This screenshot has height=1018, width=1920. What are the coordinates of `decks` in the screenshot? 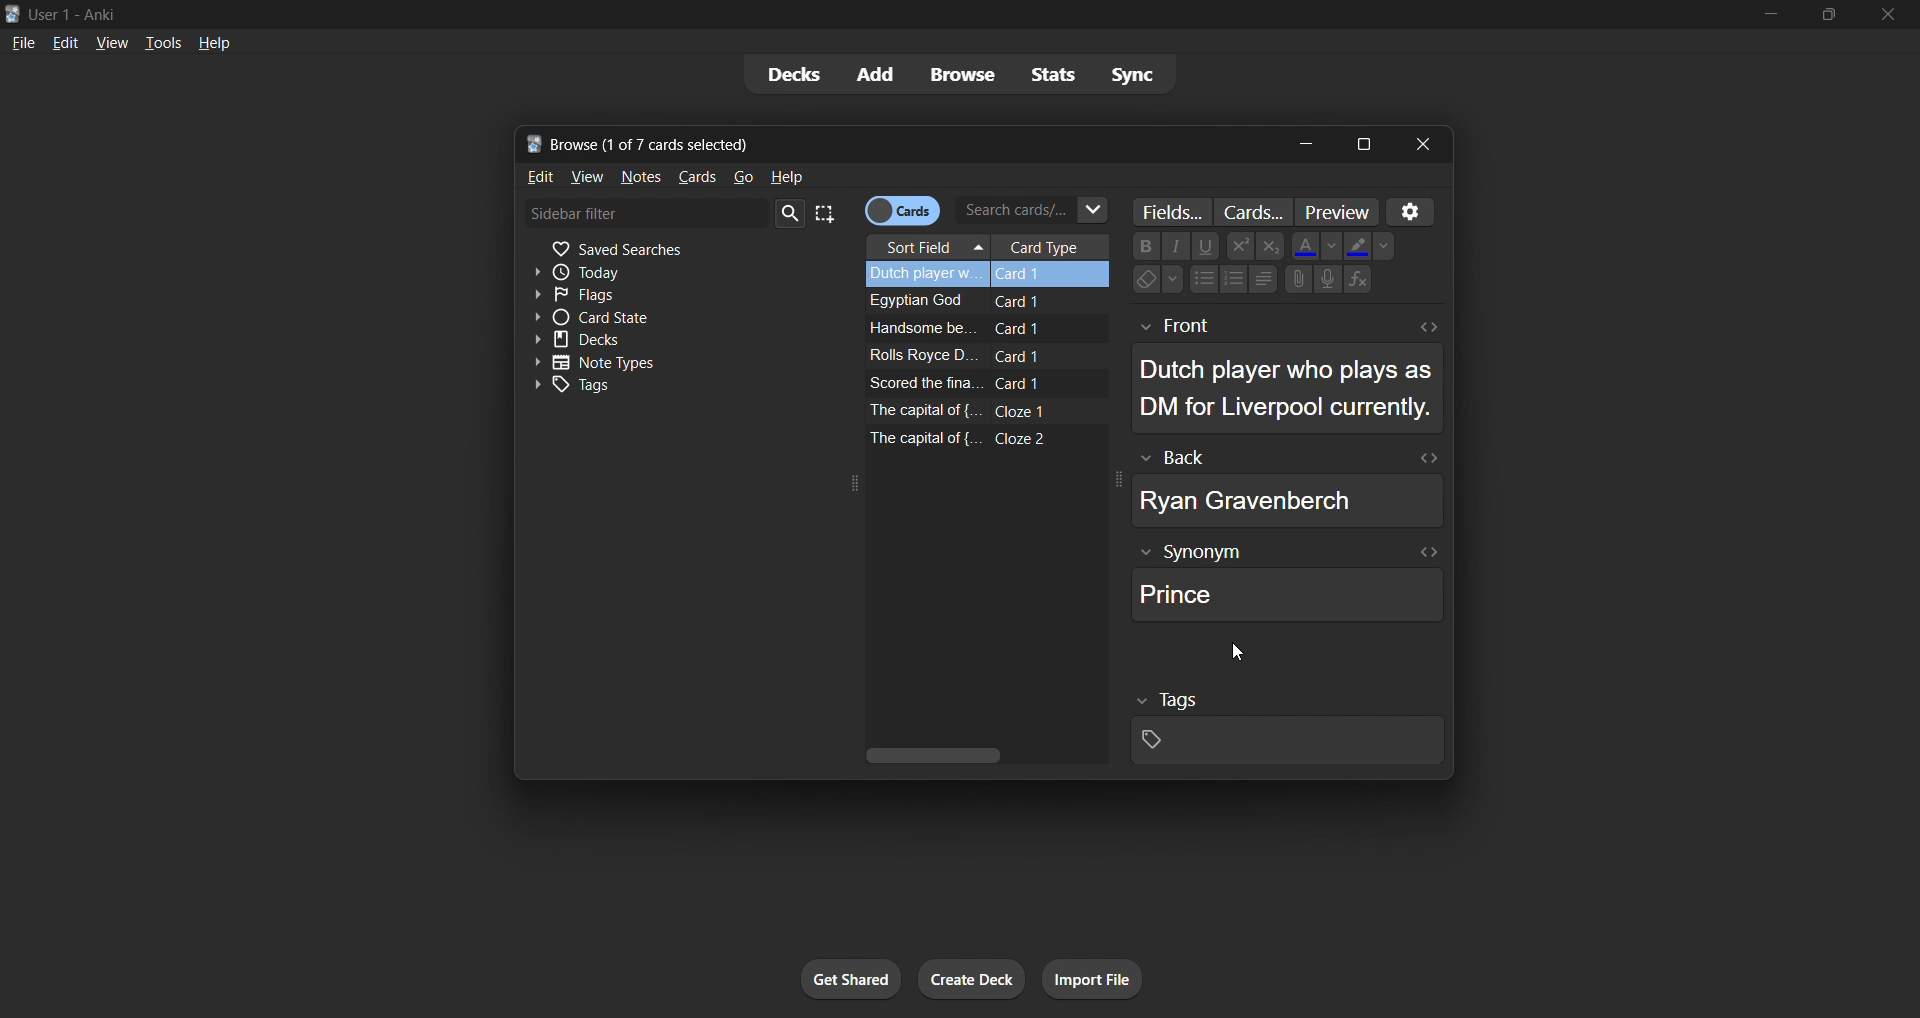 It's located at (792, 74).